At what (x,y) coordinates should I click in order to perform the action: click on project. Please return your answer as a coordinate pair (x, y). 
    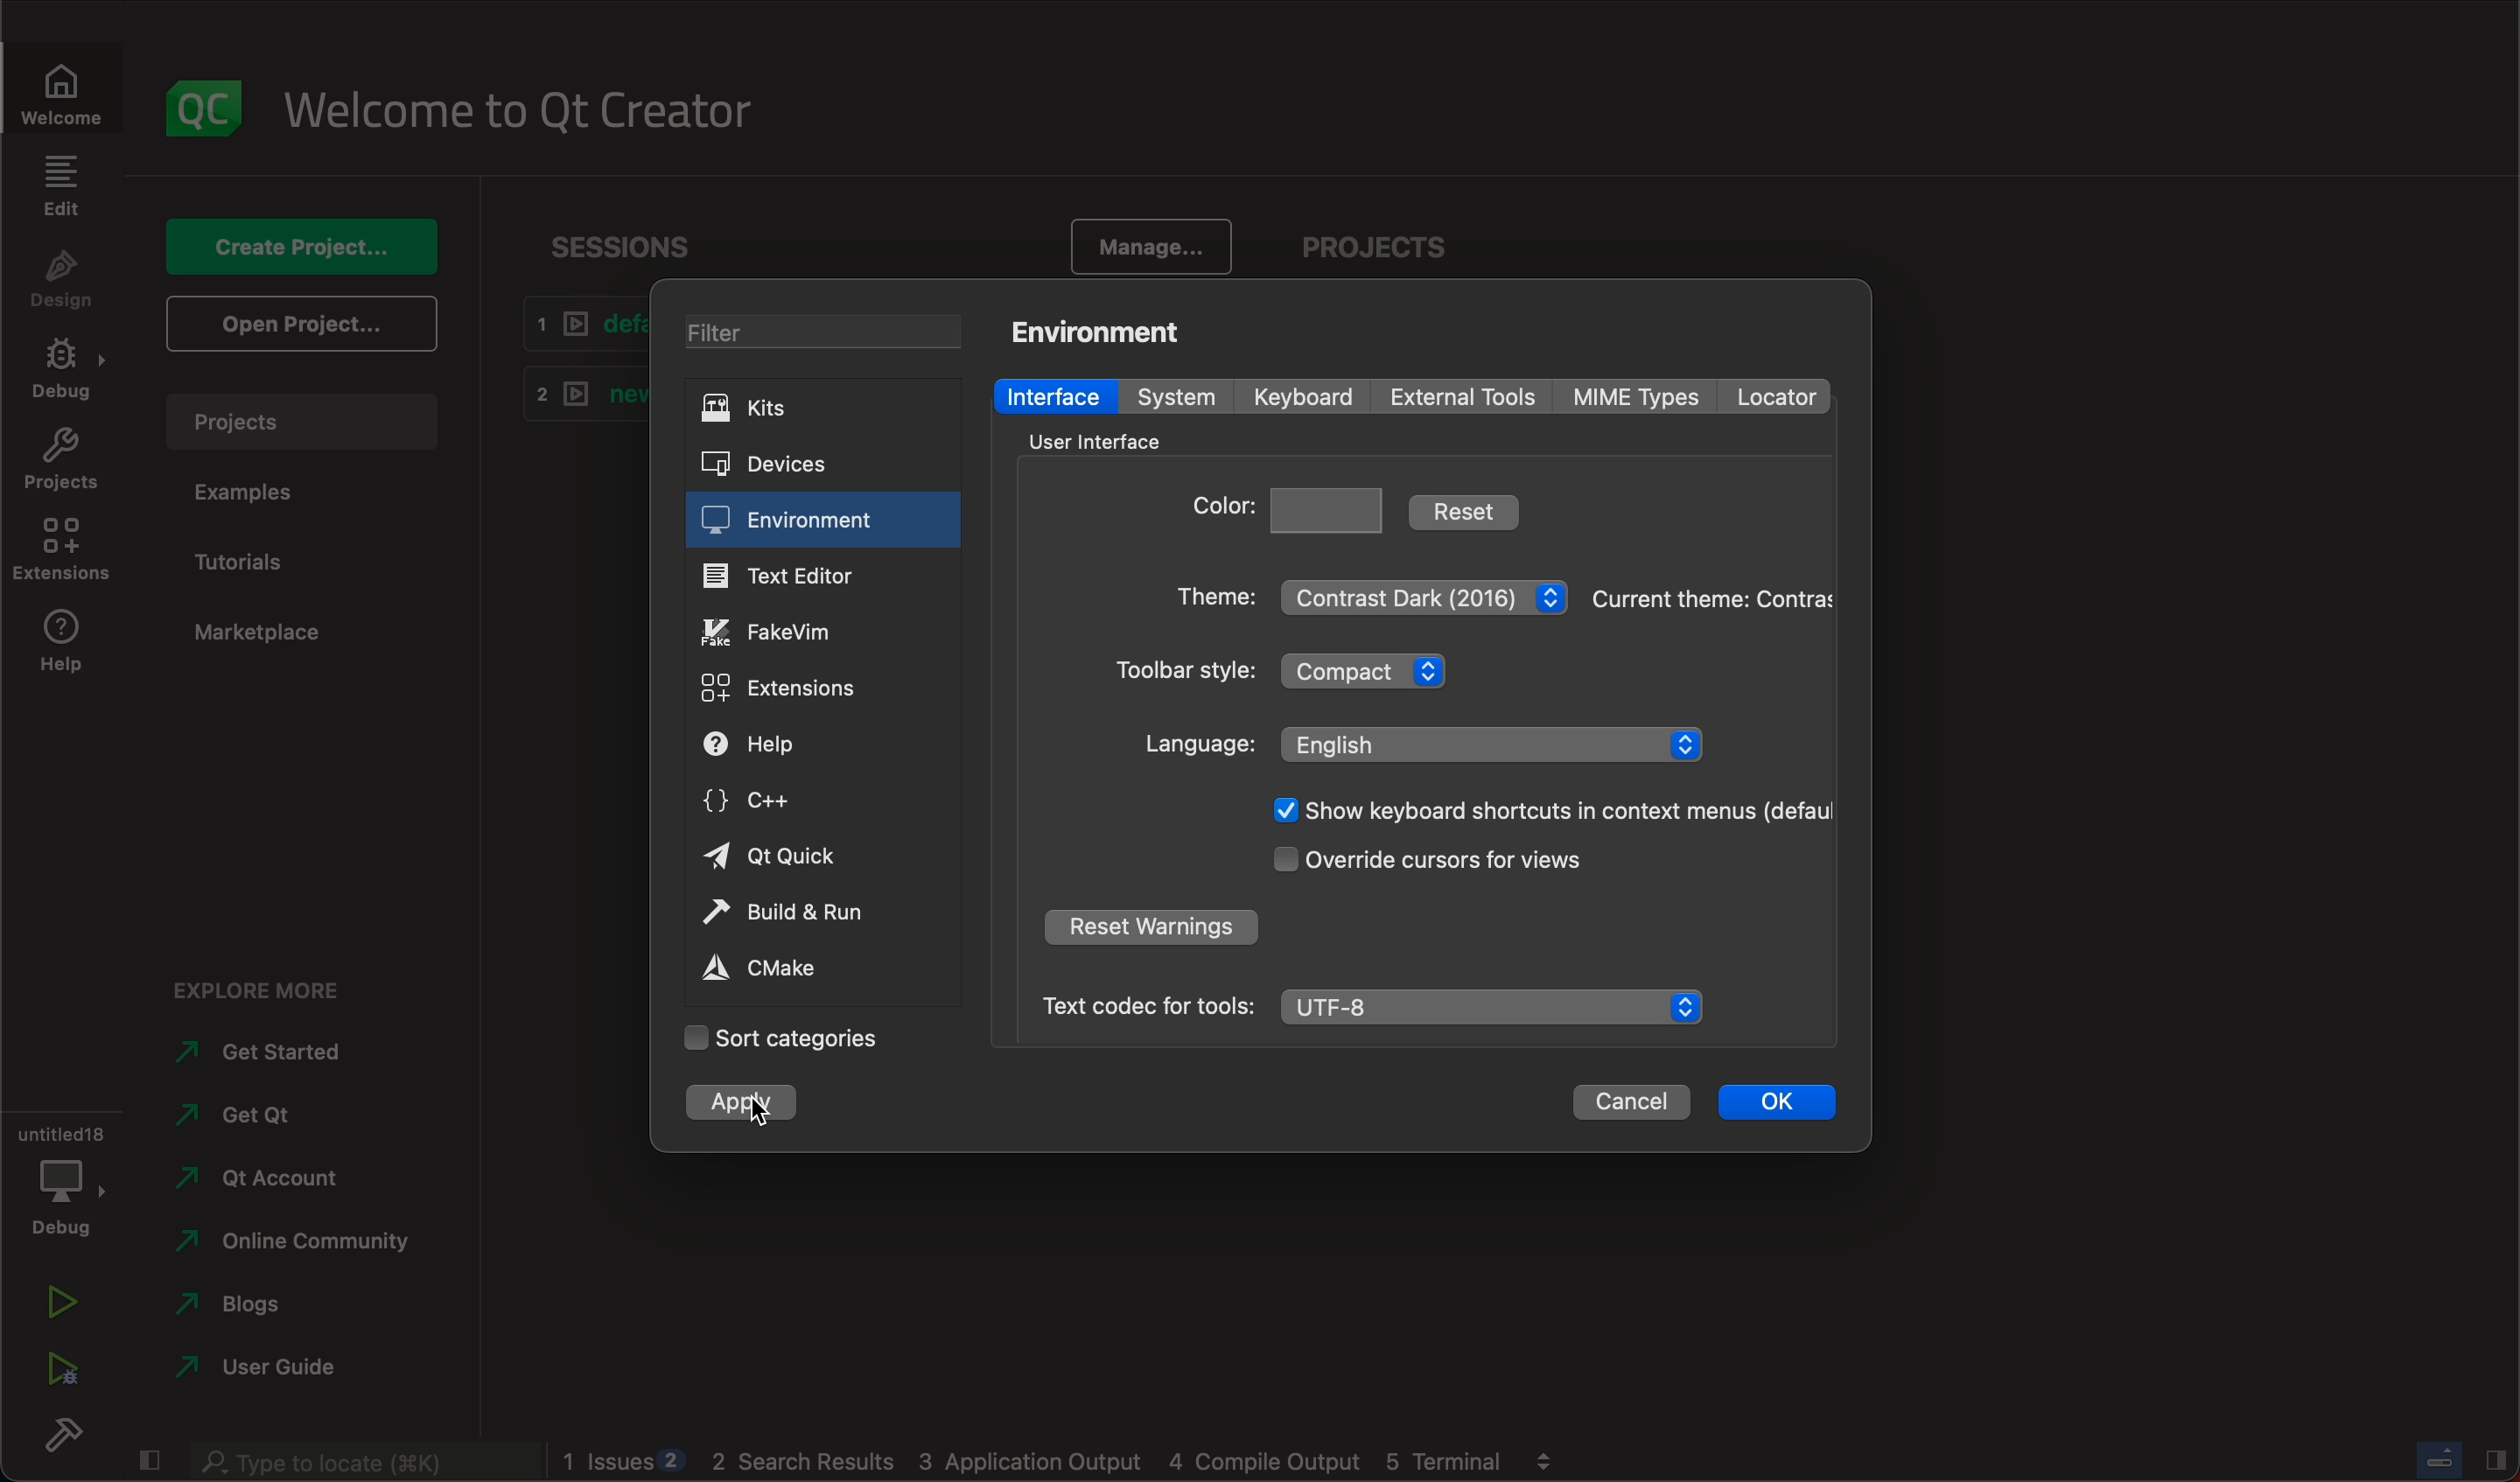
    Looking at the image, I should click on (305, 428).